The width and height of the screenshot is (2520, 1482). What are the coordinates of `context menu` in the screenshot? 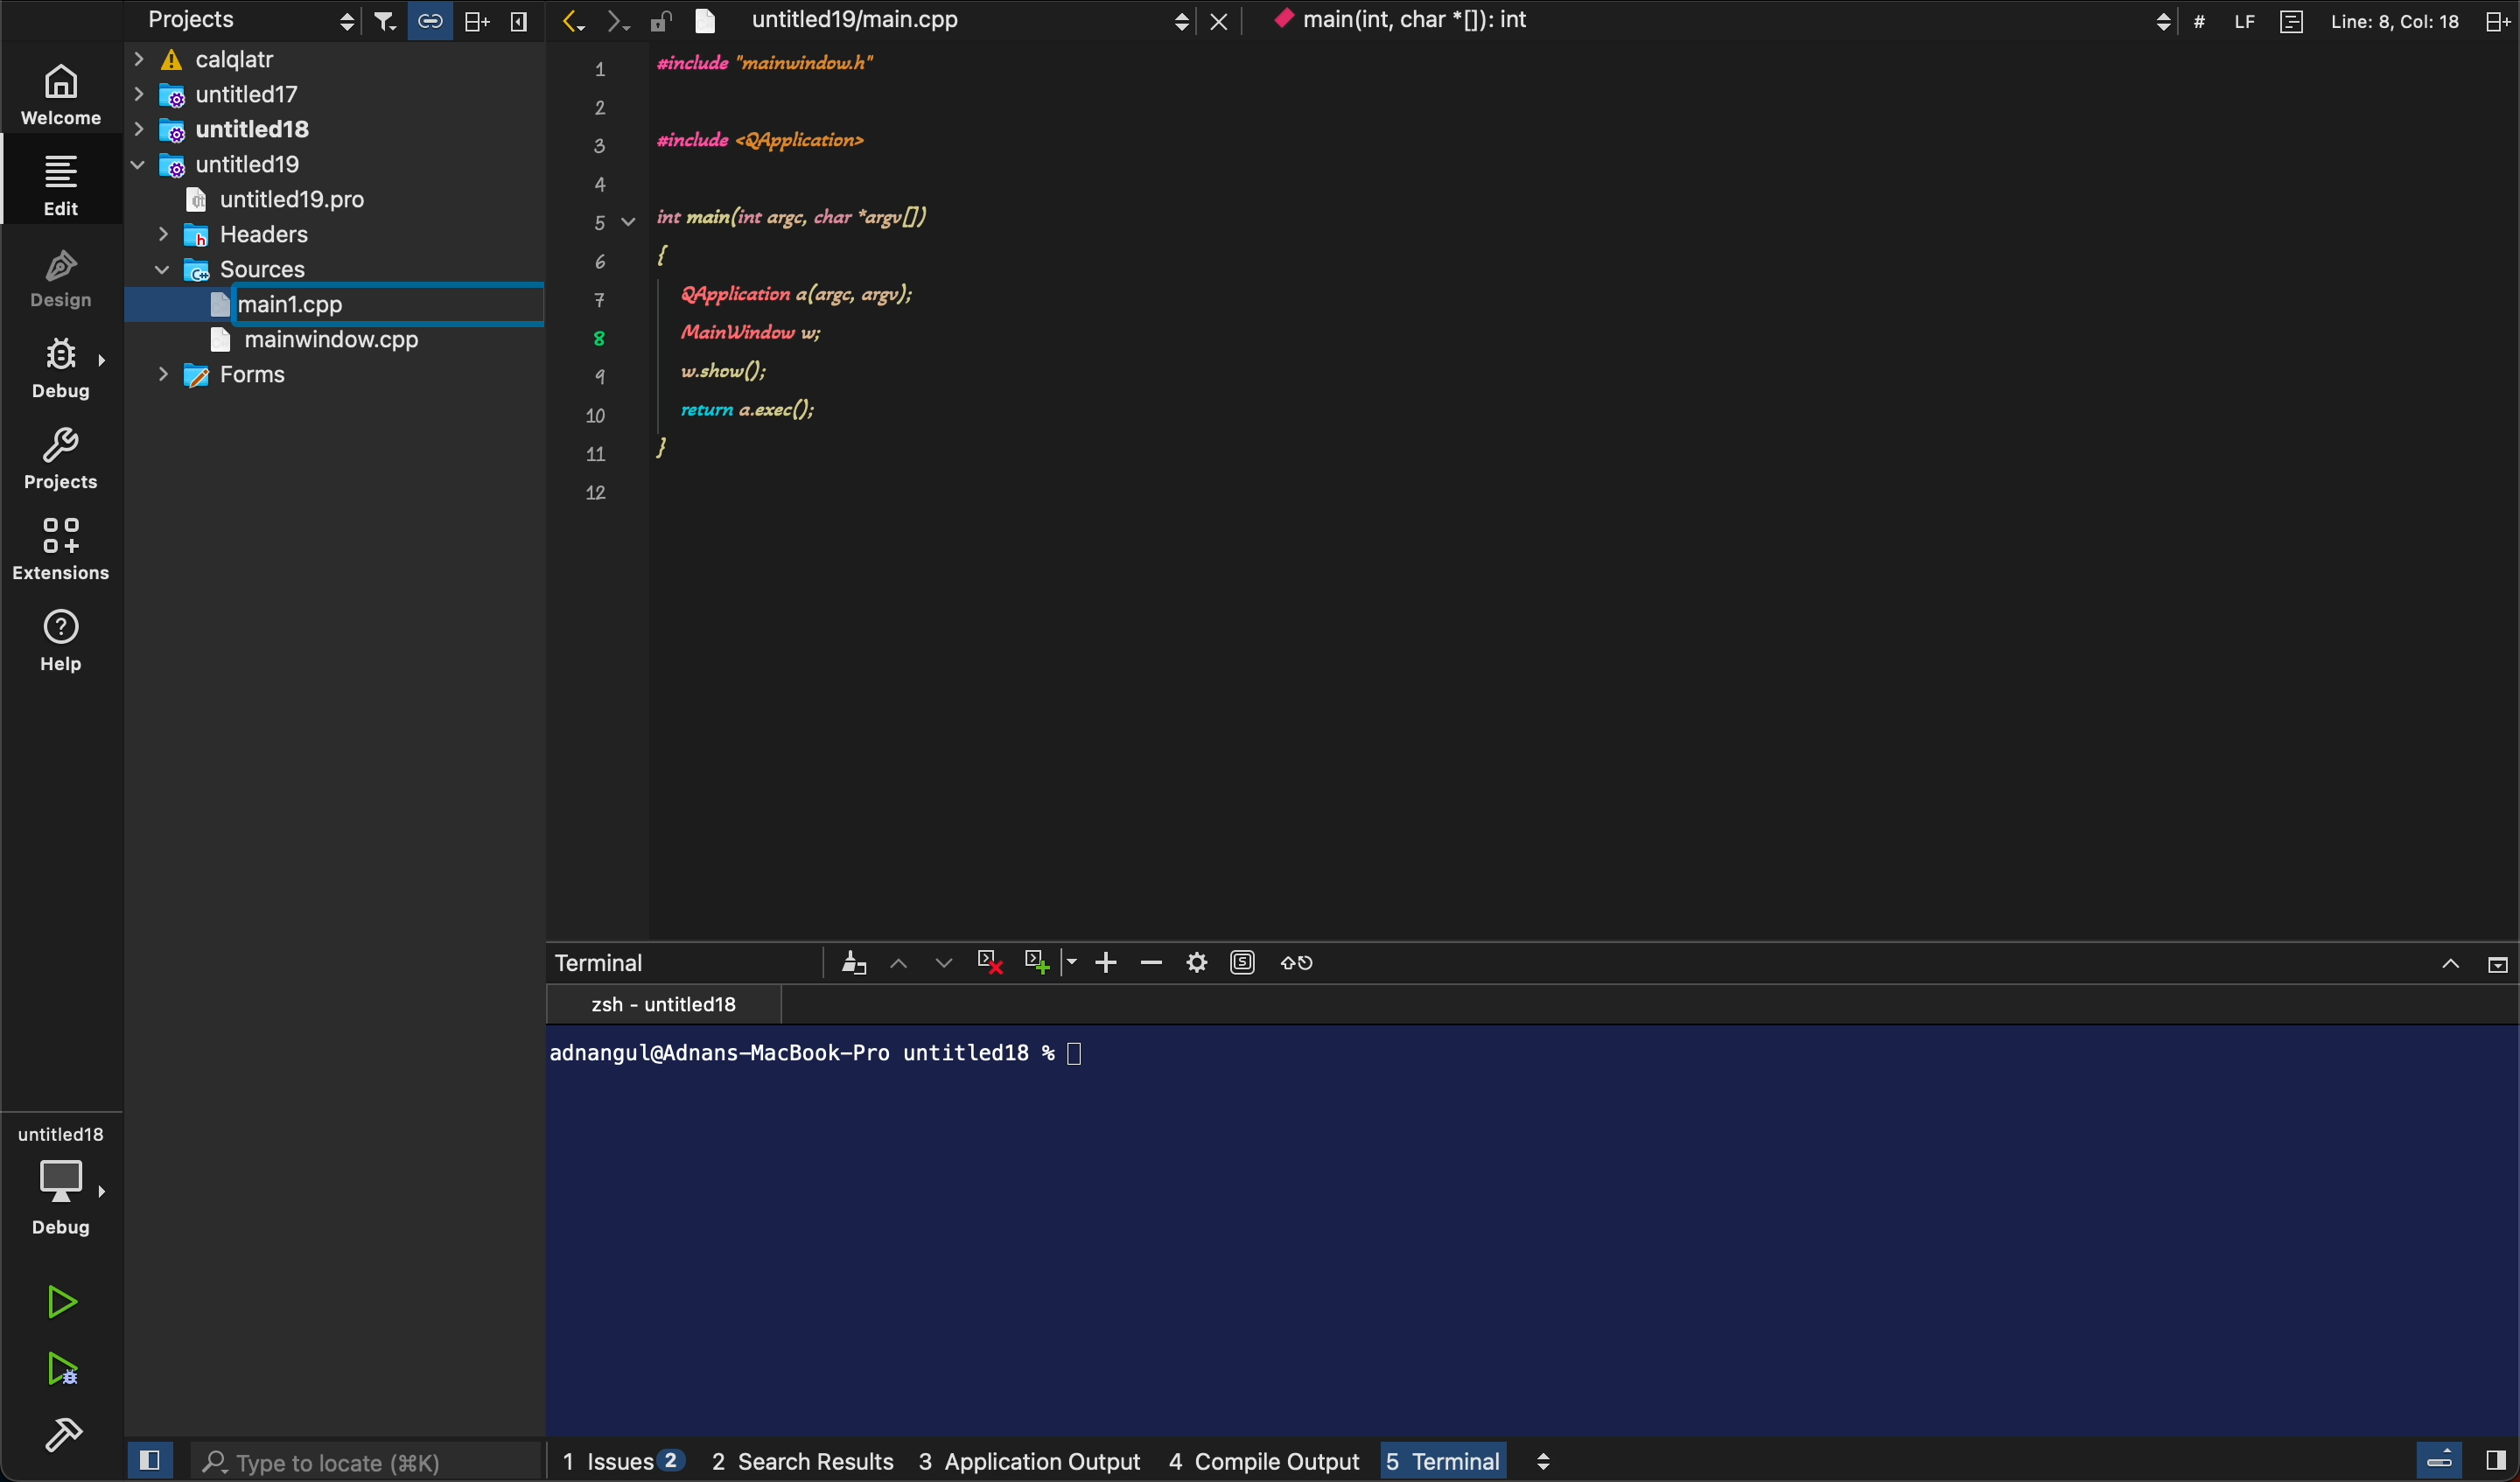 It's located at (1719, 20).